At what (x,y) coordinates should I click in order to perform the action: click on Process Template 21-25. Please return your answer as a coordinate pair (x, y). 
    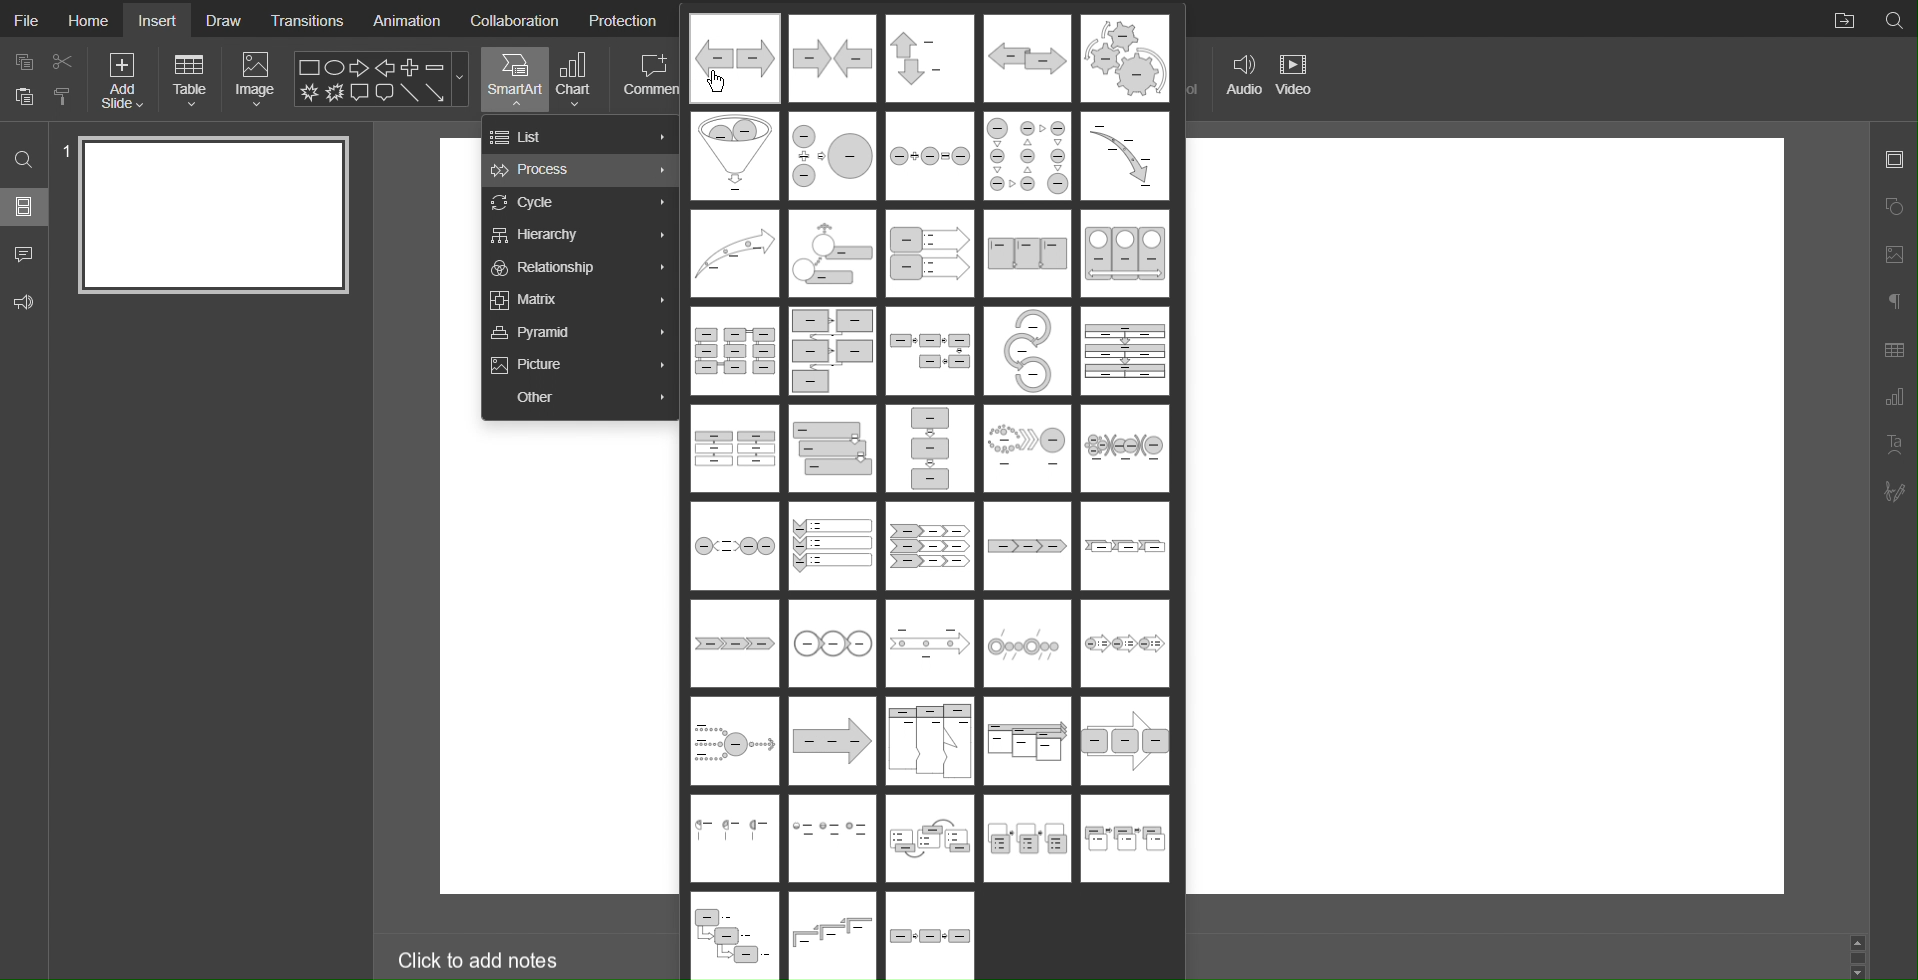
    Looking at the image, I should click on (927, 453).